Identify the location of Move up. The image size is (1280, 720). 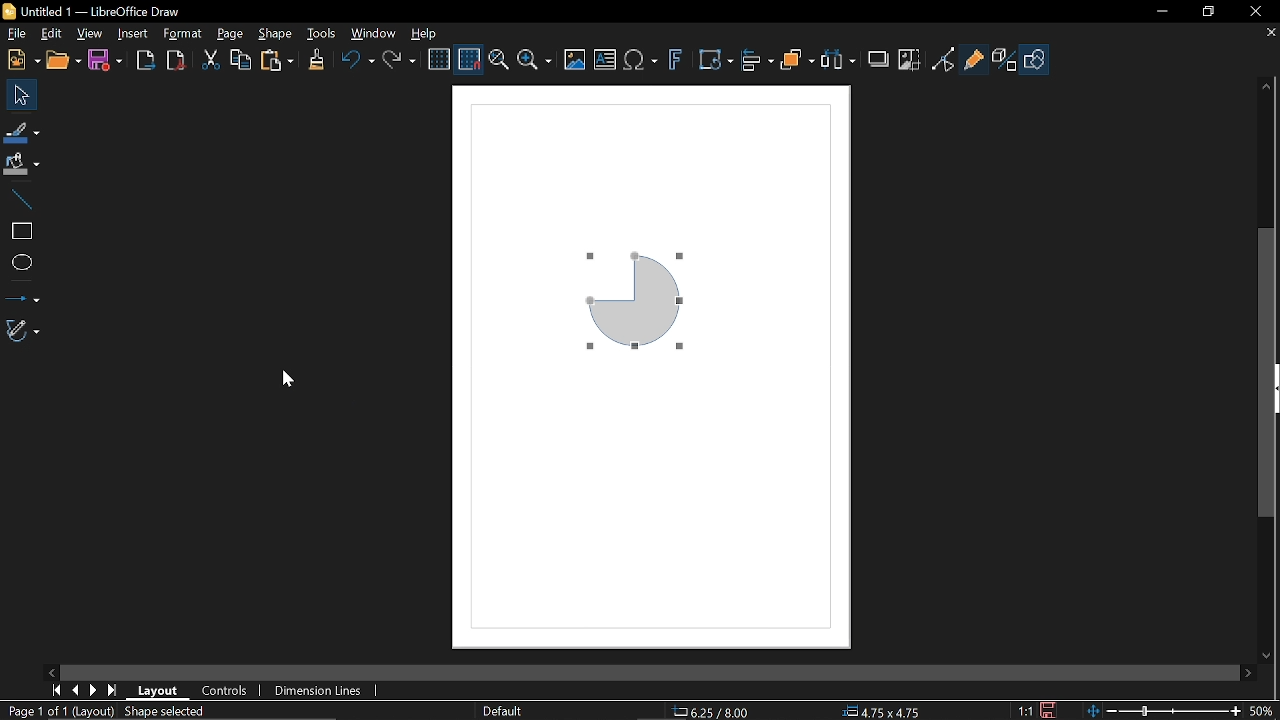
(1271, 86).